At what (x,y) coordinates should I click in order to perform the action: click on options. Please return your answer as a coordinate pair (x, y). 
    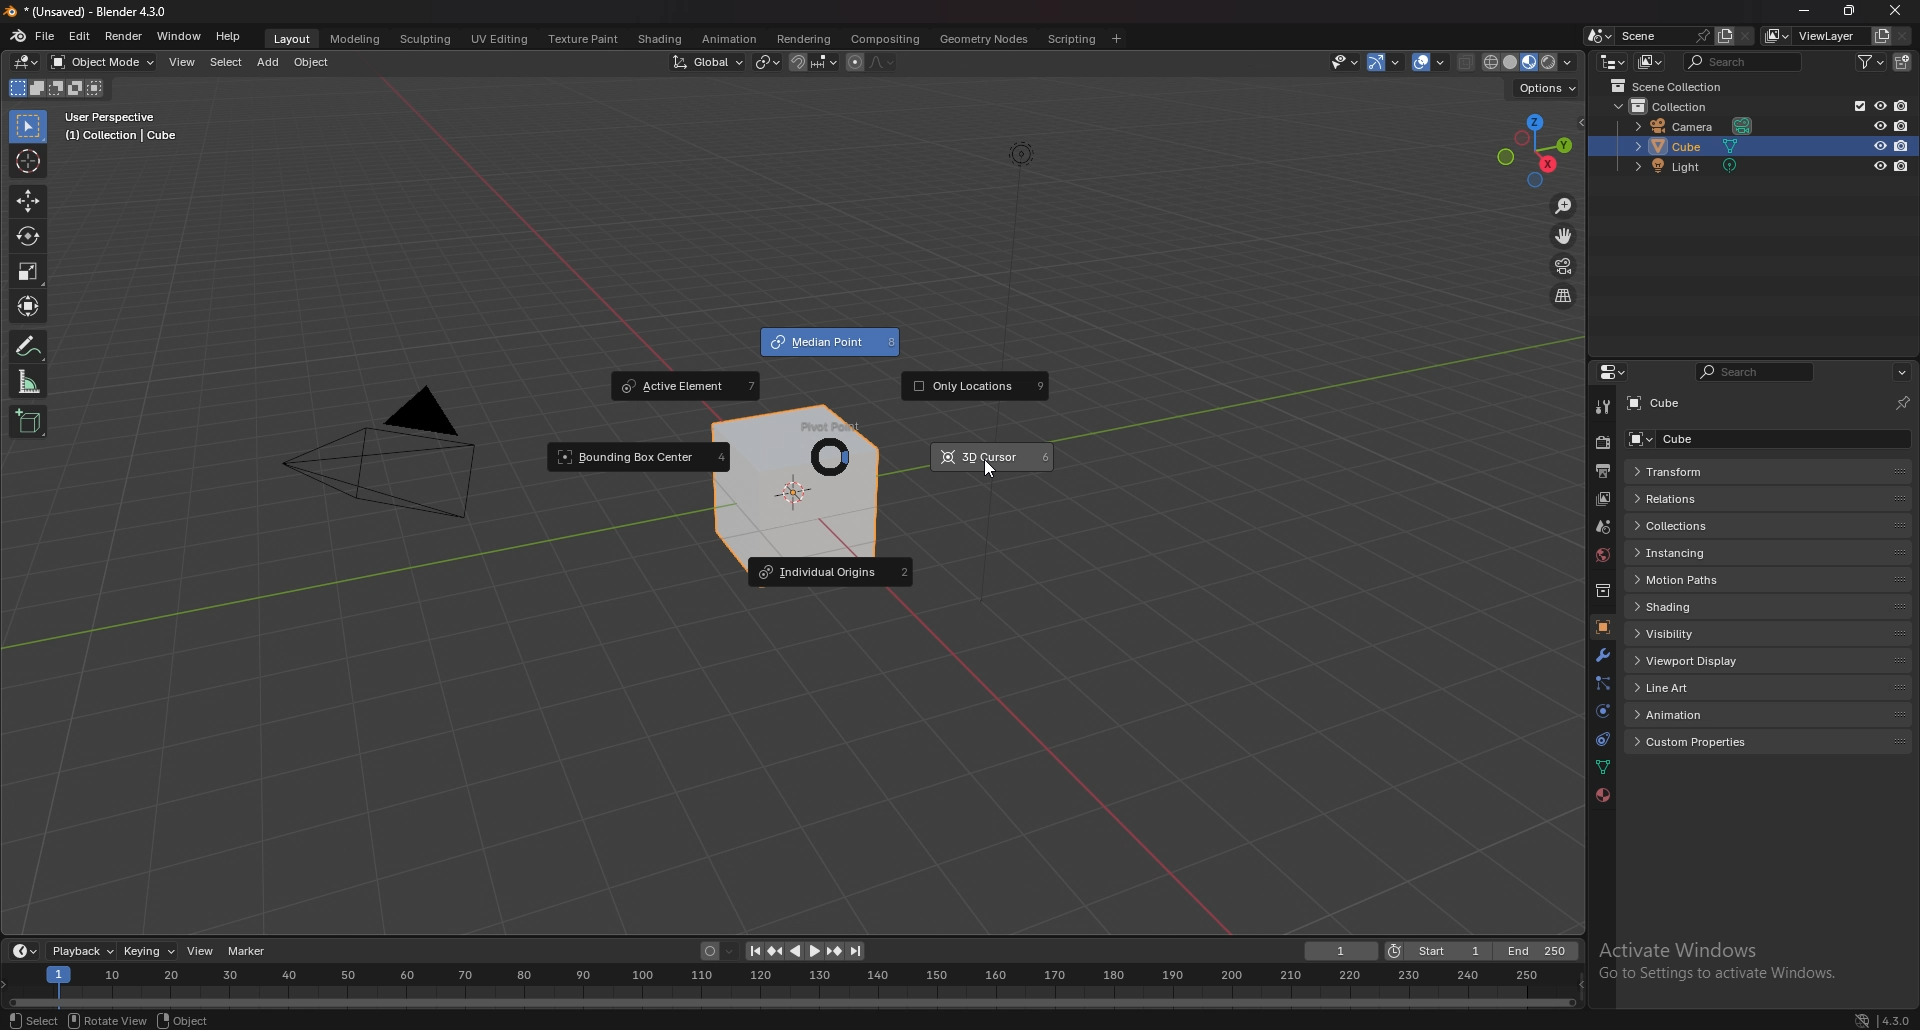
    Looking at the image, I should click on (1902, 372).